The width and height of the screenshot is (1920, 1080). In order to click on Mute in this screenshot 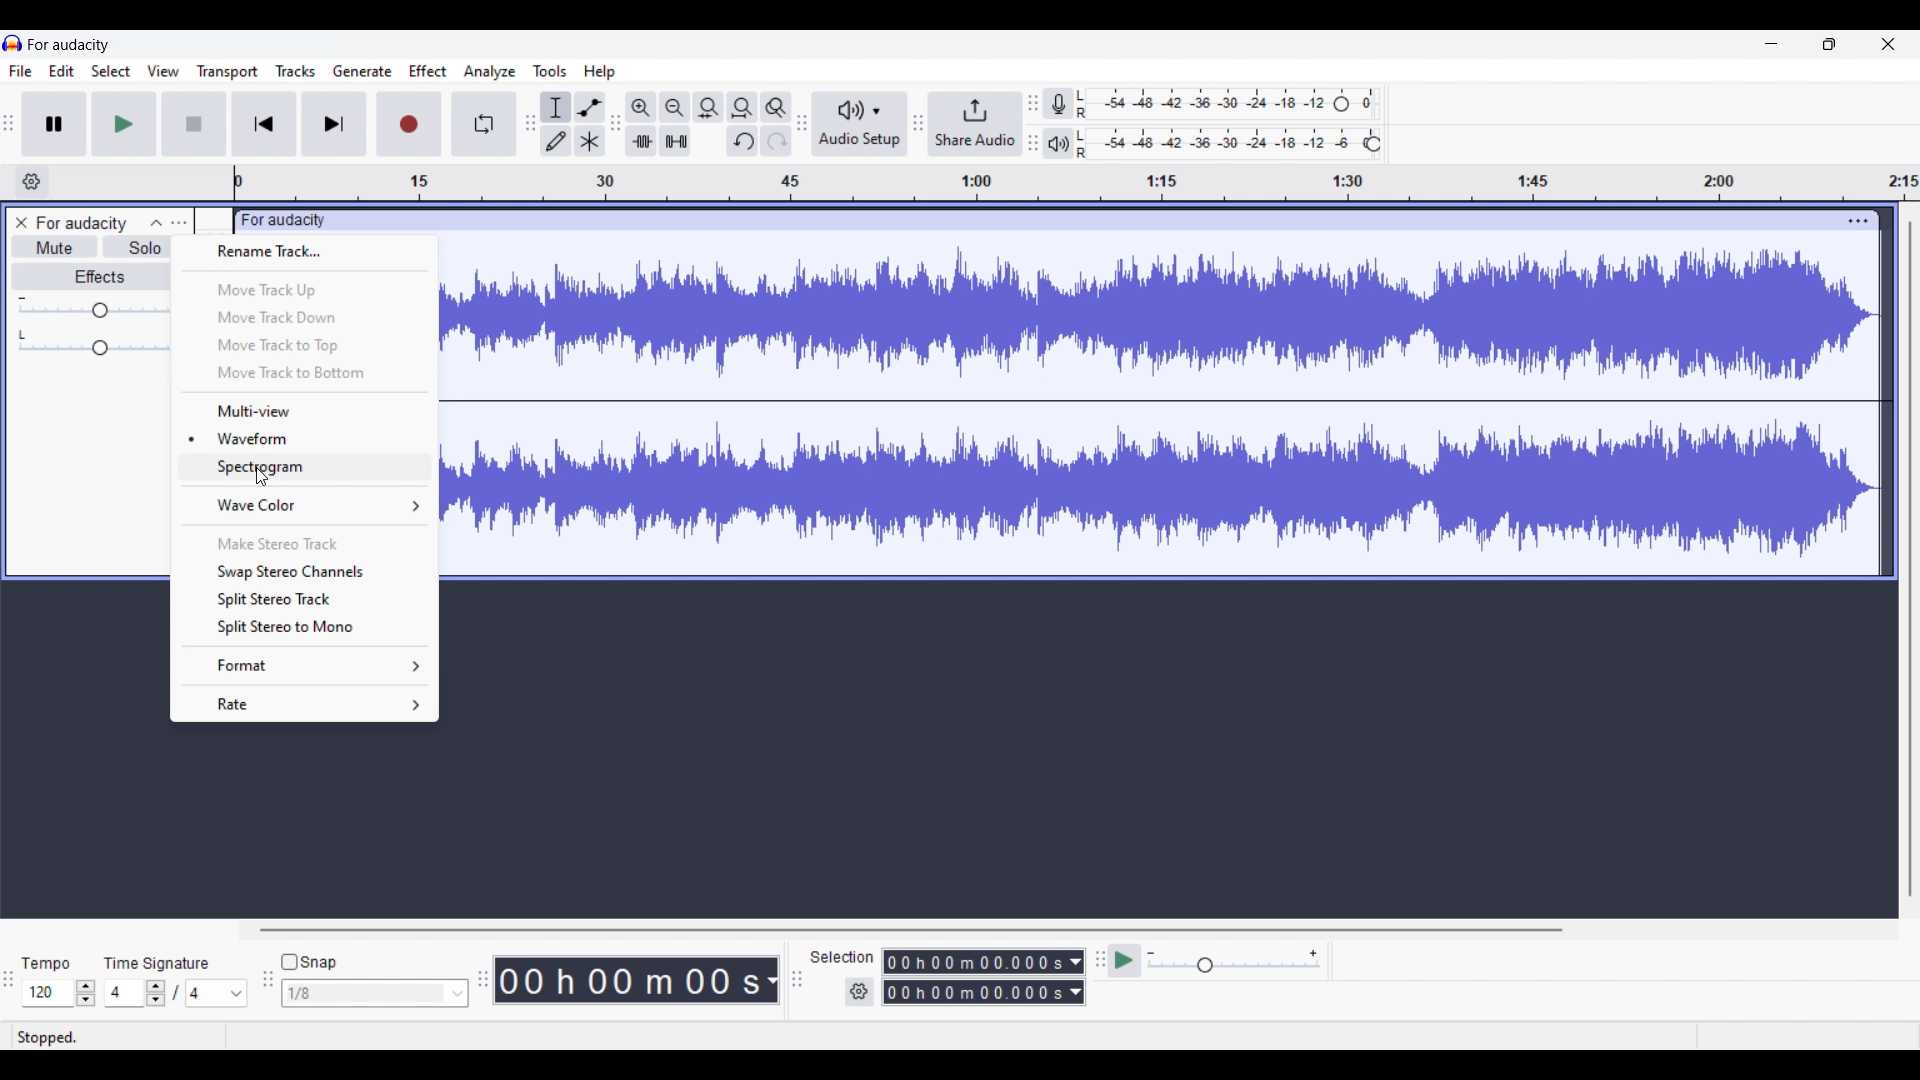, I will do `click(55, 246)`.